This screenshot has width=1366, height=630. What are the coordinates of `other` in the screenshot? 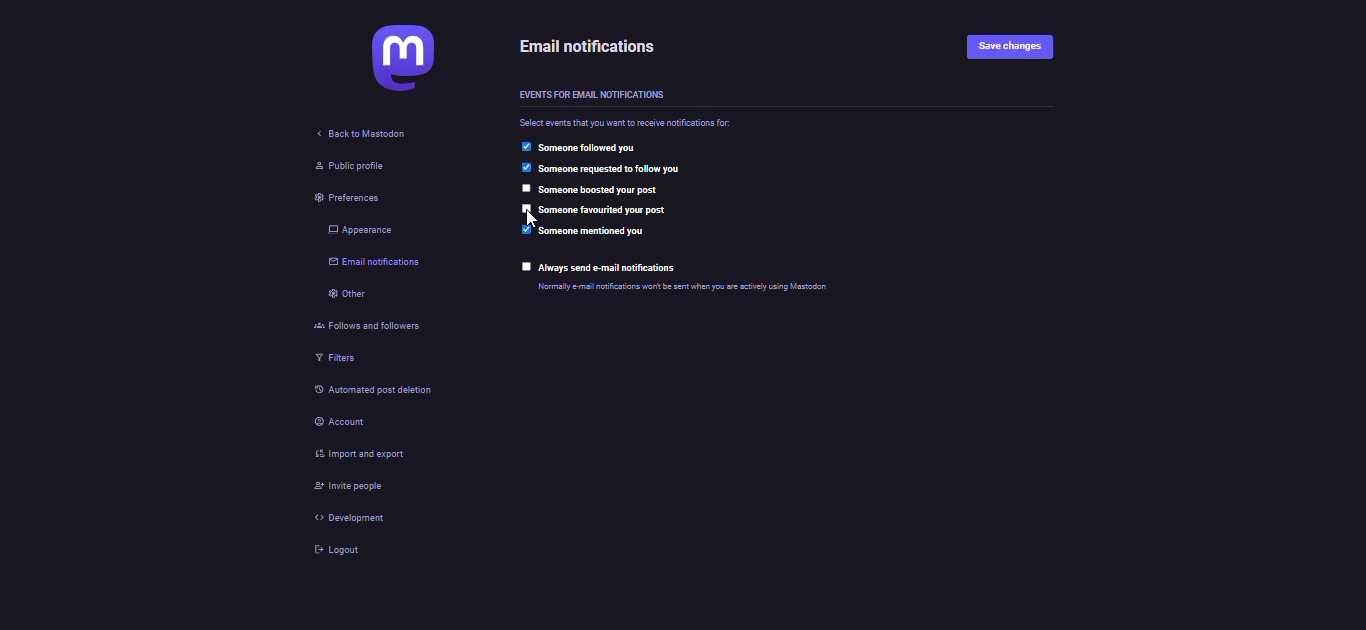 It's located at (338, 293).